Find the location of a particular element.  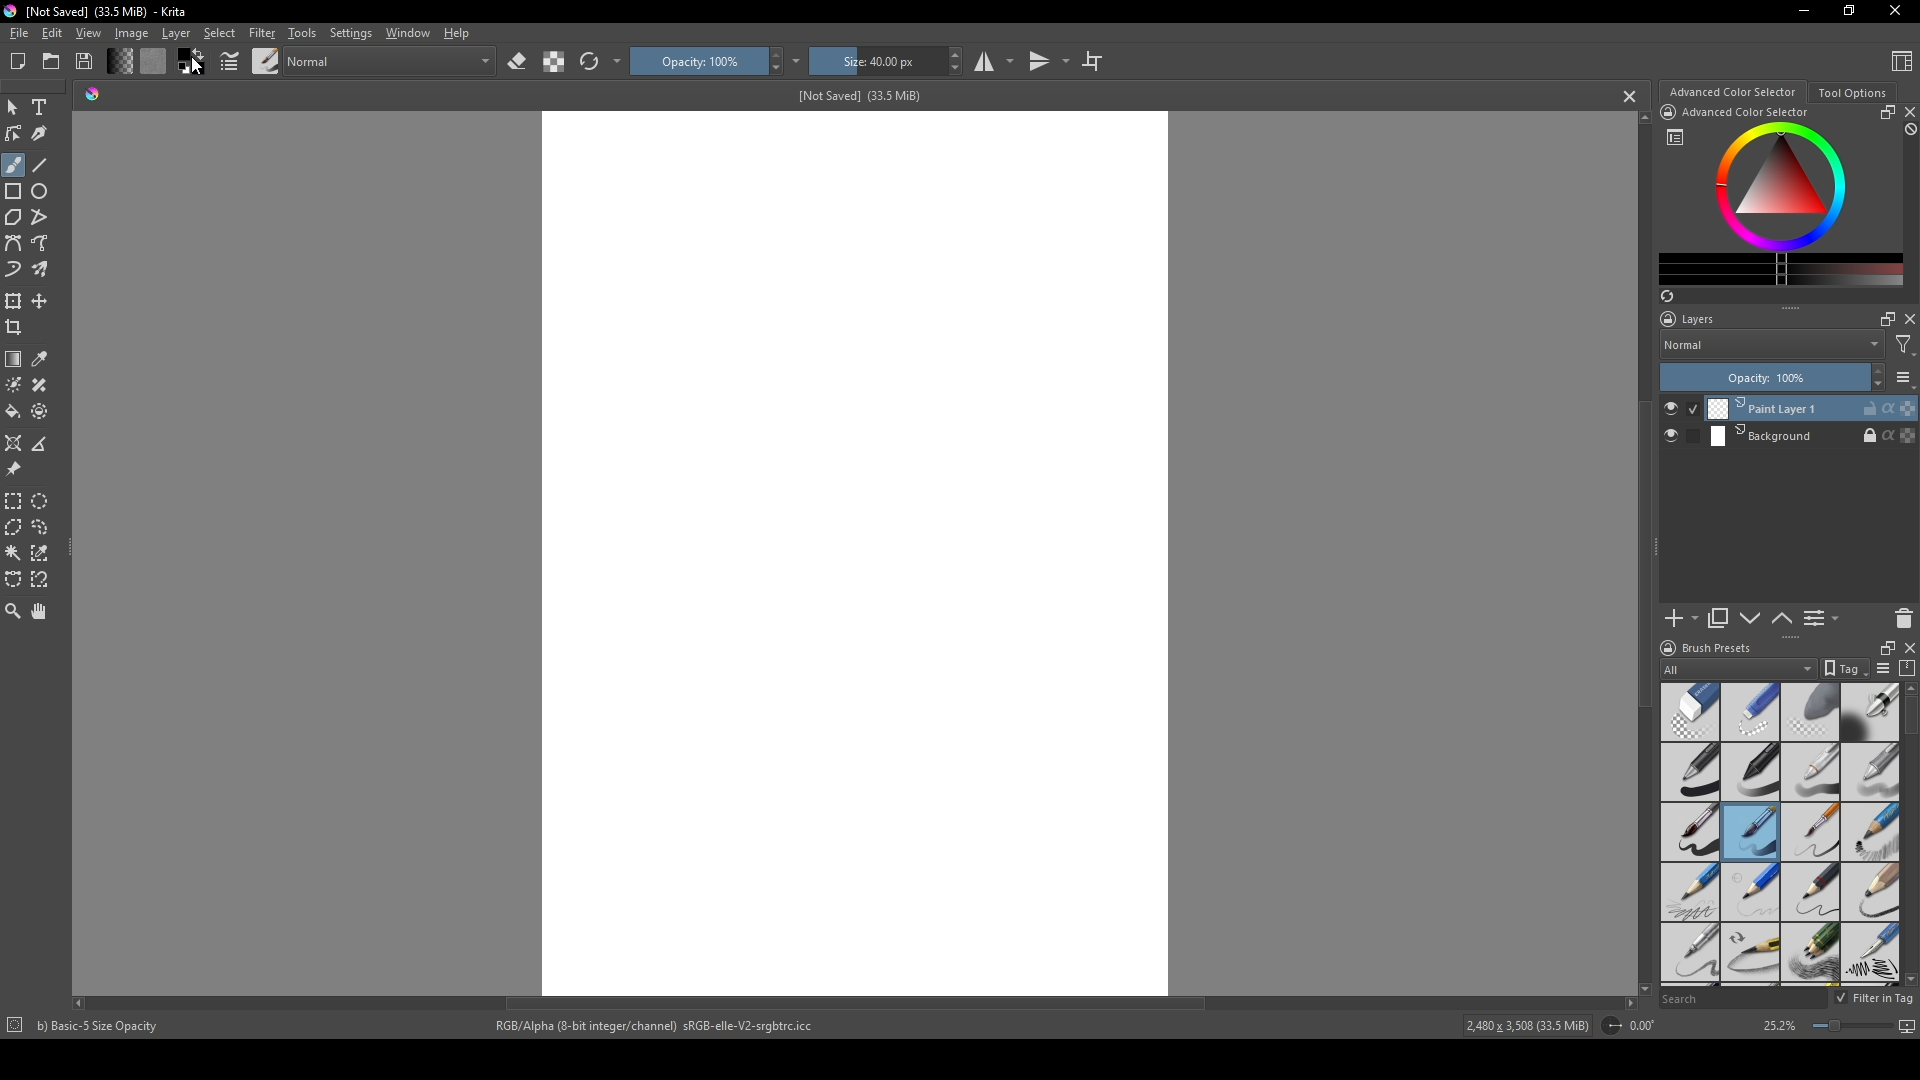

list is located at coordinates (1882, 668).